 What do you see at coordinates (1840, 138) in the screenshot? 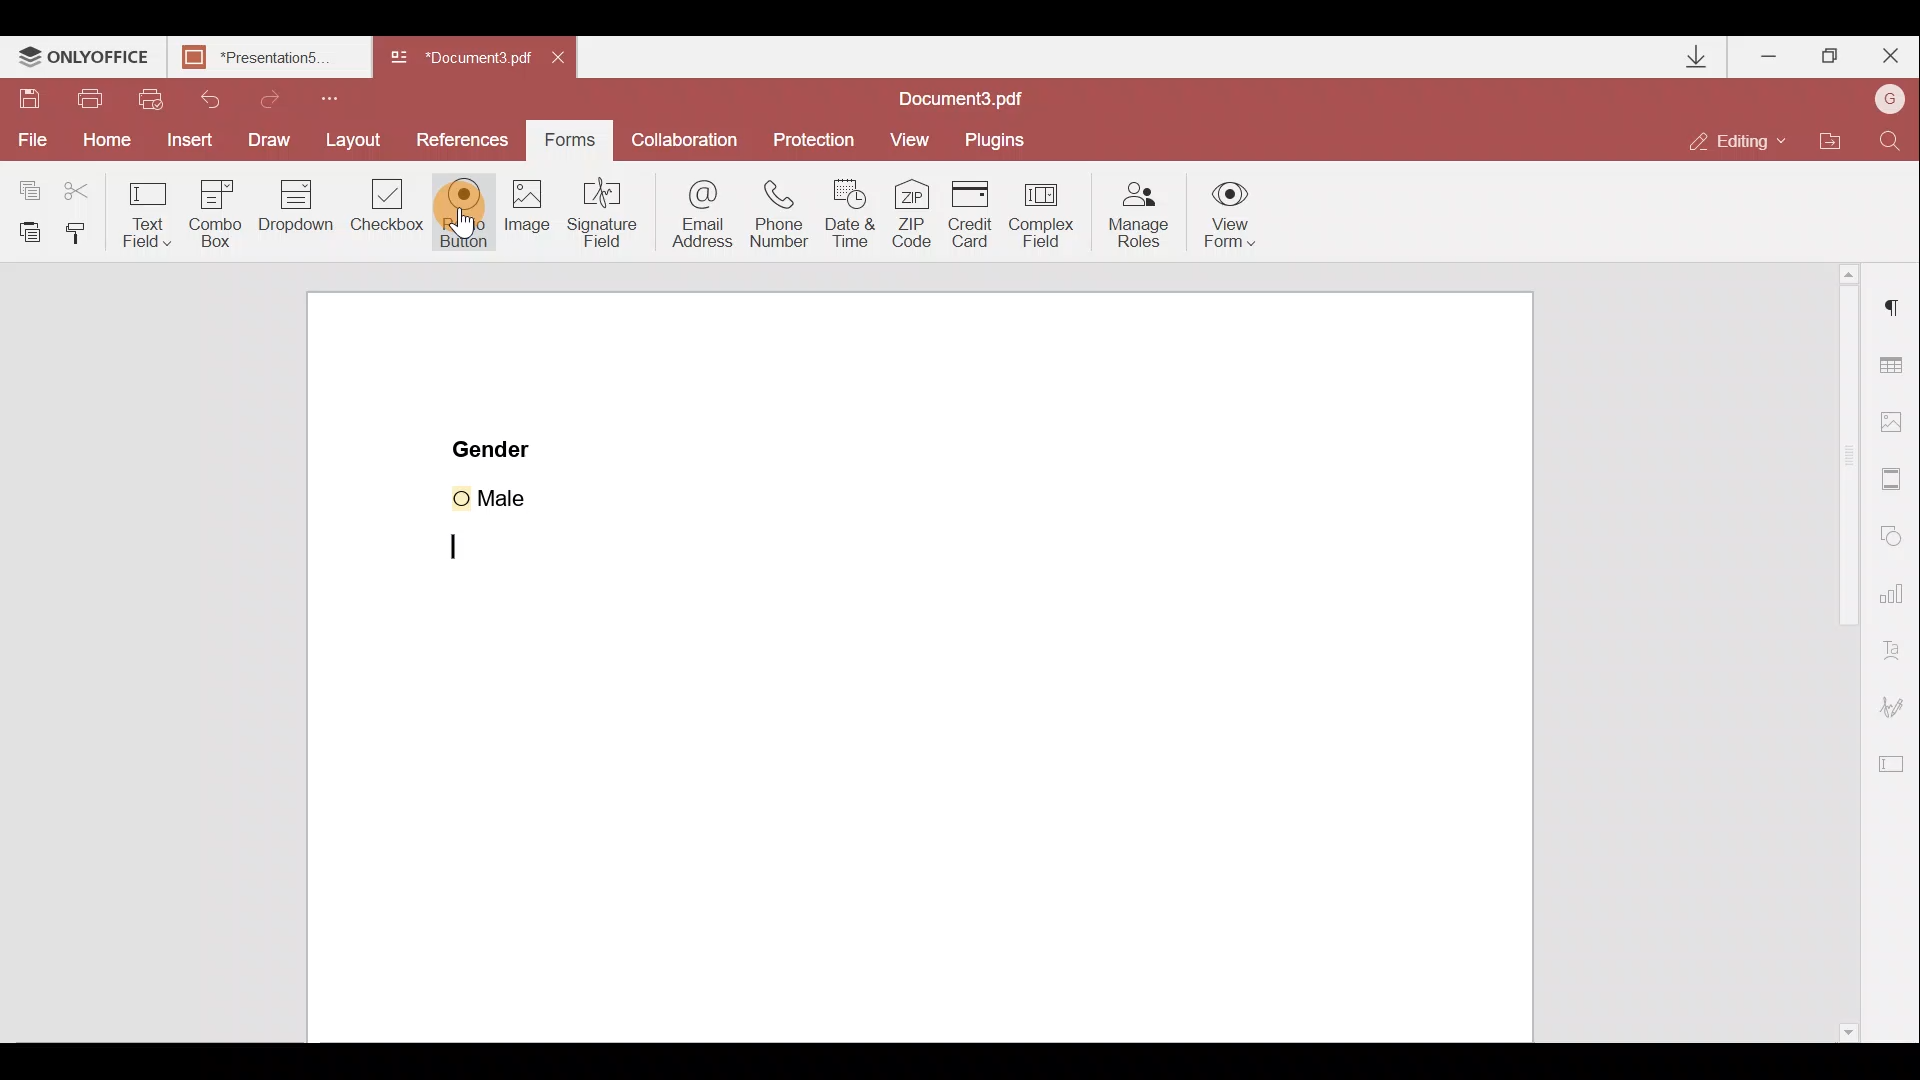
I see `Open file location` at bounding box center [1840, 138].